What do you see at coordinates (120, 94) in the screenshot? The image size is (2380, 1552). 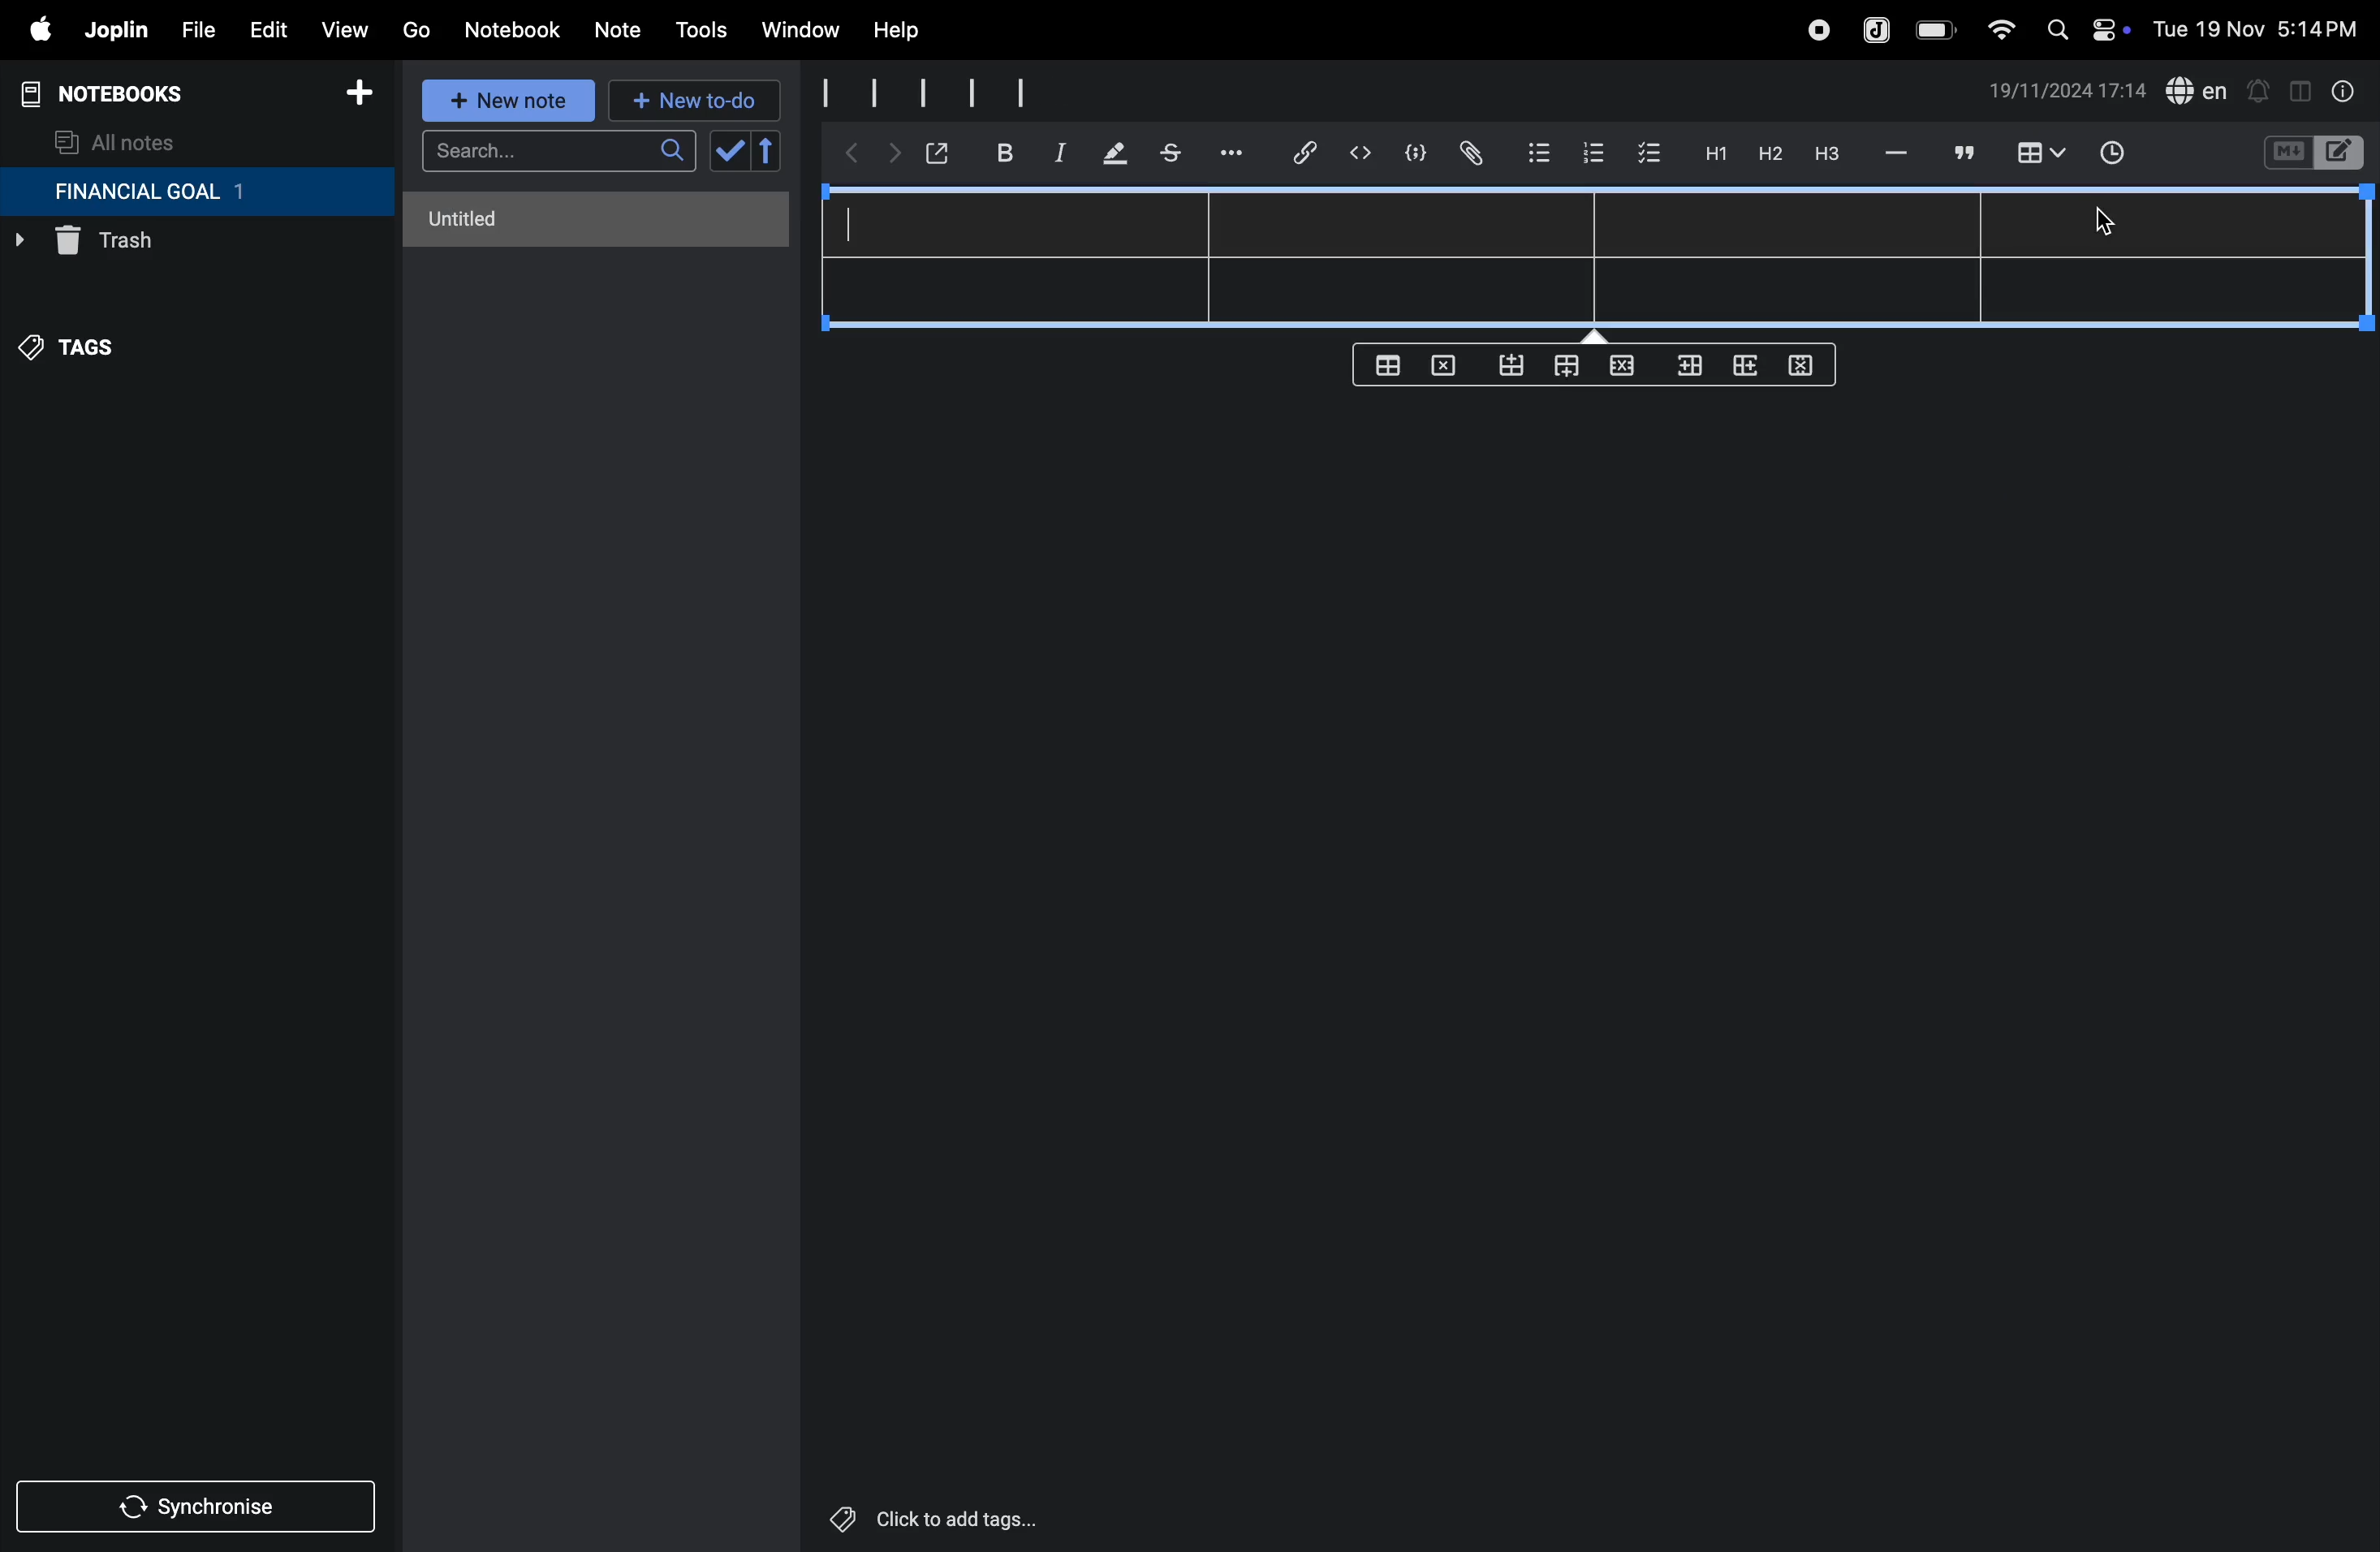 I see `notebooks` at bounding box center [120, 94].